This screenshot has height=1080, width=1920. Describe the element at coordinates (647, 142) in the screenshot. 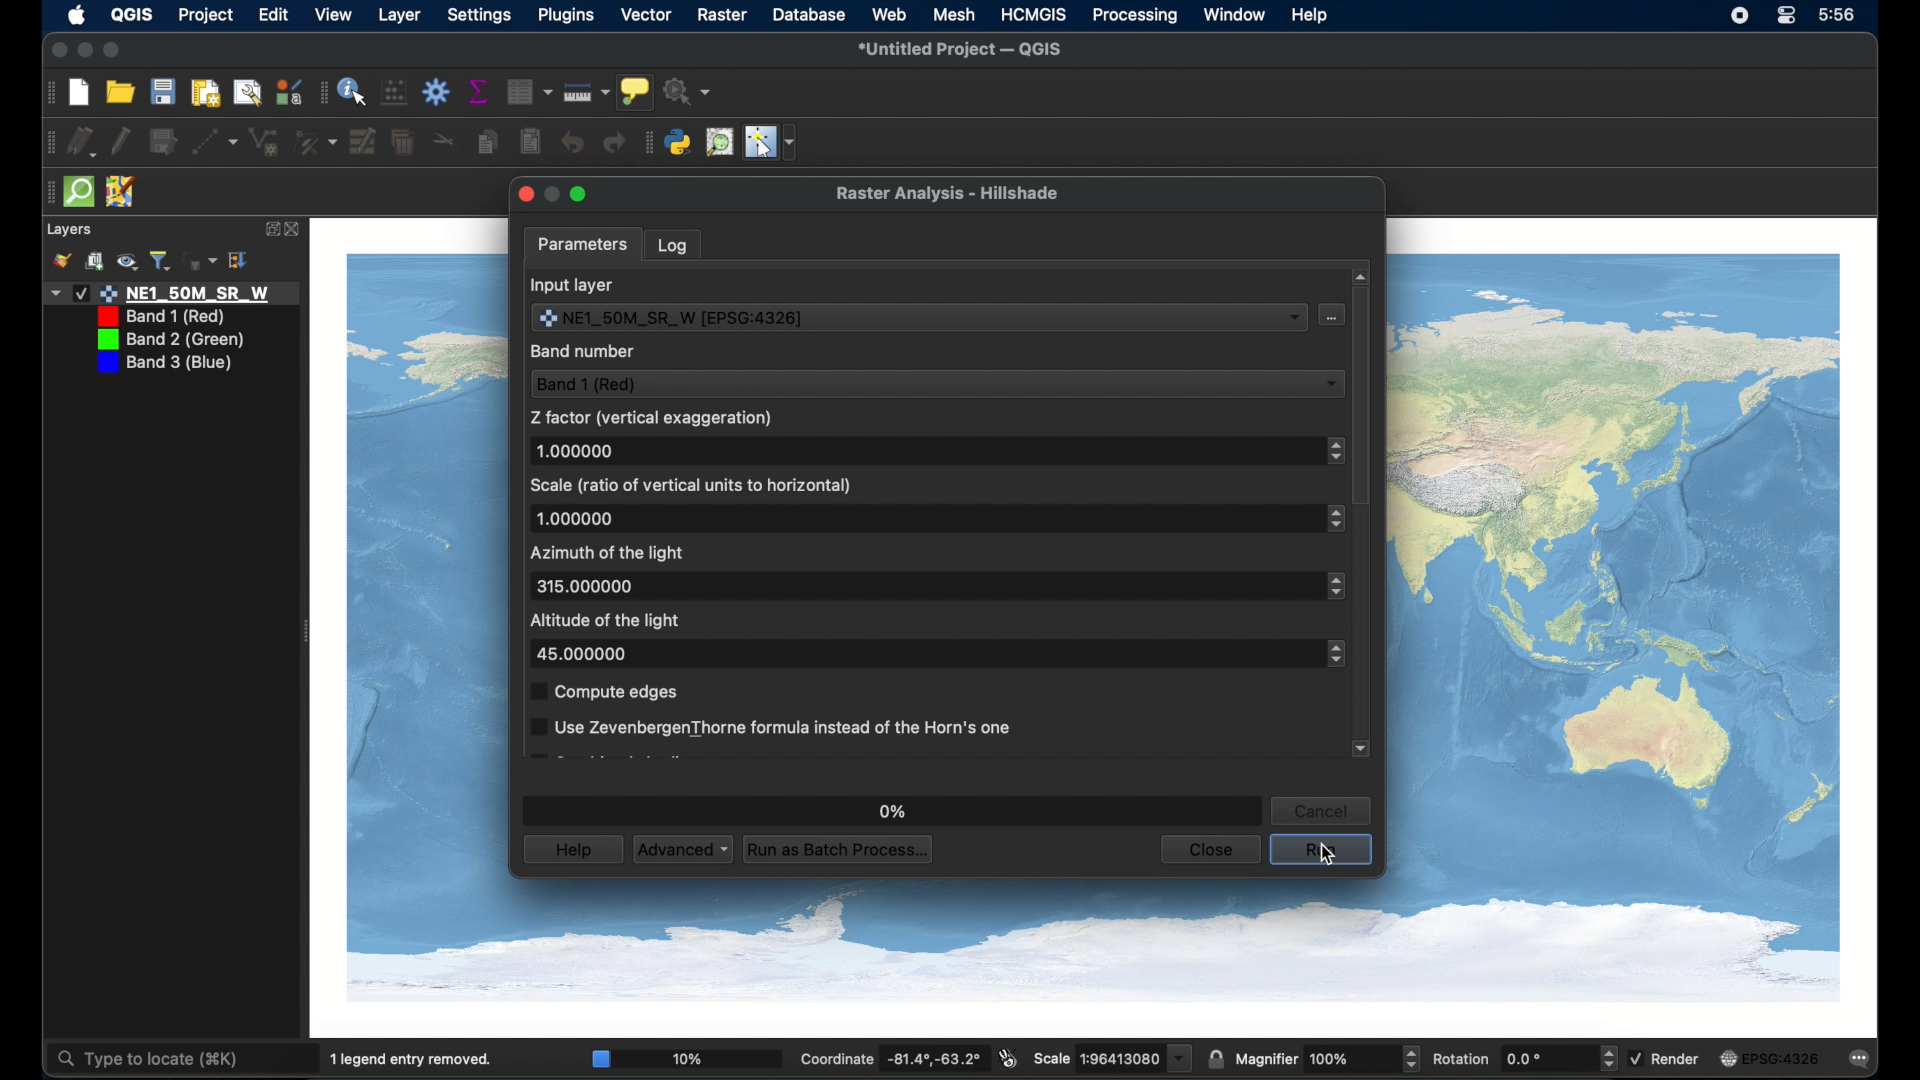

I see `drag handle` at that location.